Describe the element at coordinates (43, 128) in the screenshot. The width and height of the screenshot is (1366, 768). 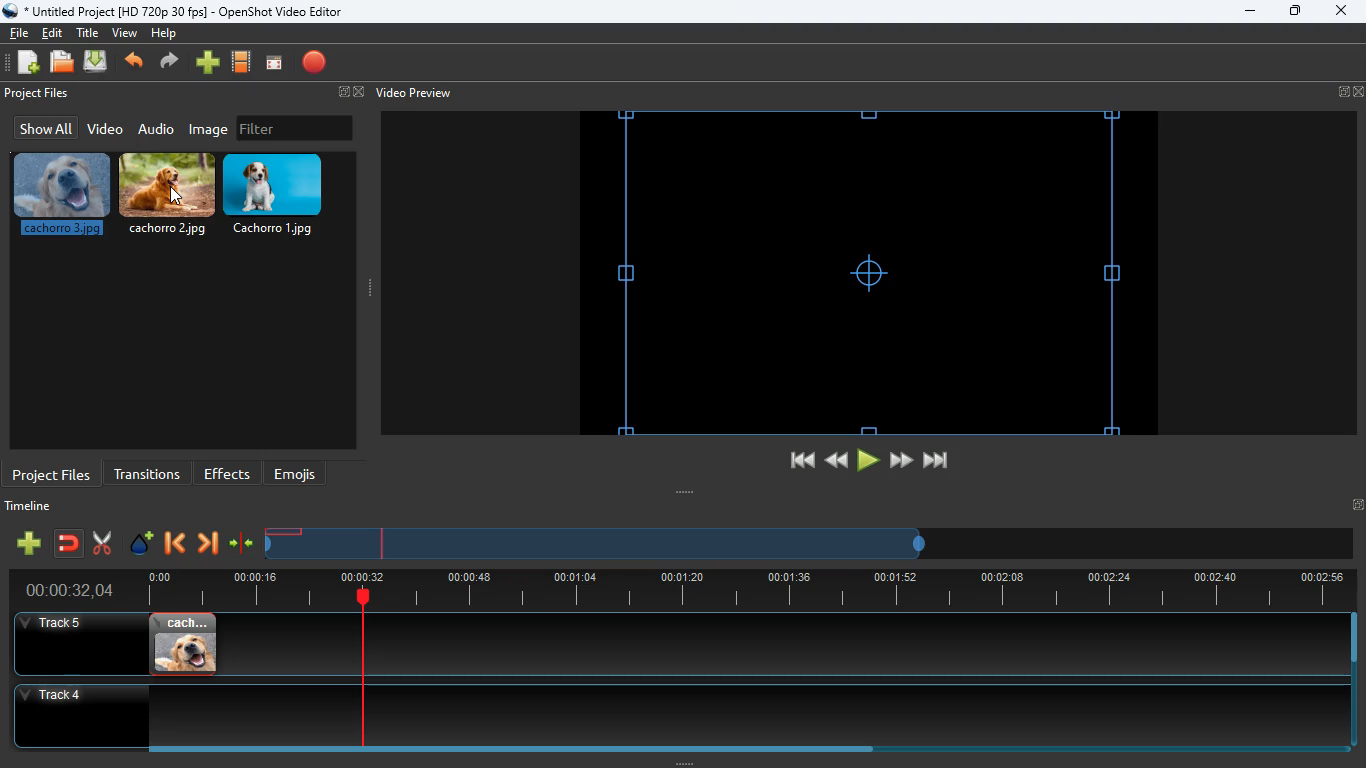
I see `show all` at that location.